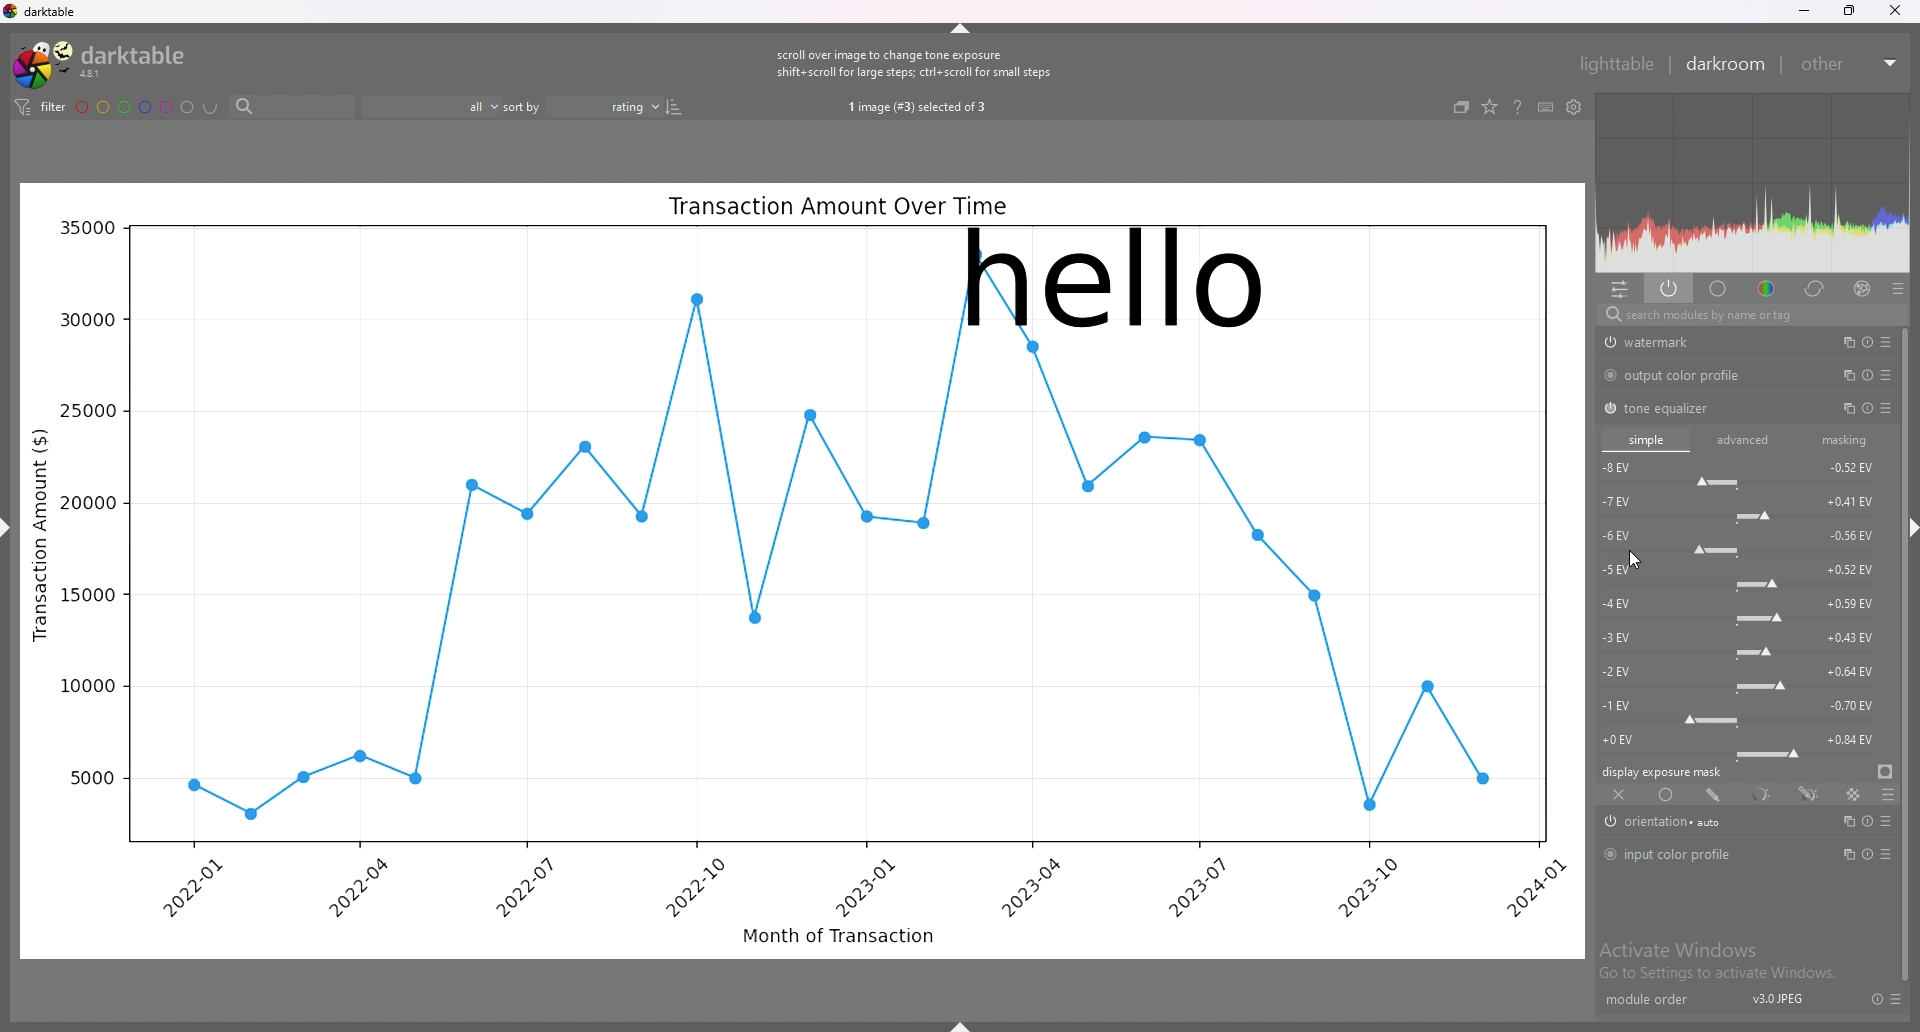 Image resolution: width=1920 pixels, height=1032 pixels. Describe the element at coordinates (1739, 472) in the screenshot. I see `-8 EV force` at that location.